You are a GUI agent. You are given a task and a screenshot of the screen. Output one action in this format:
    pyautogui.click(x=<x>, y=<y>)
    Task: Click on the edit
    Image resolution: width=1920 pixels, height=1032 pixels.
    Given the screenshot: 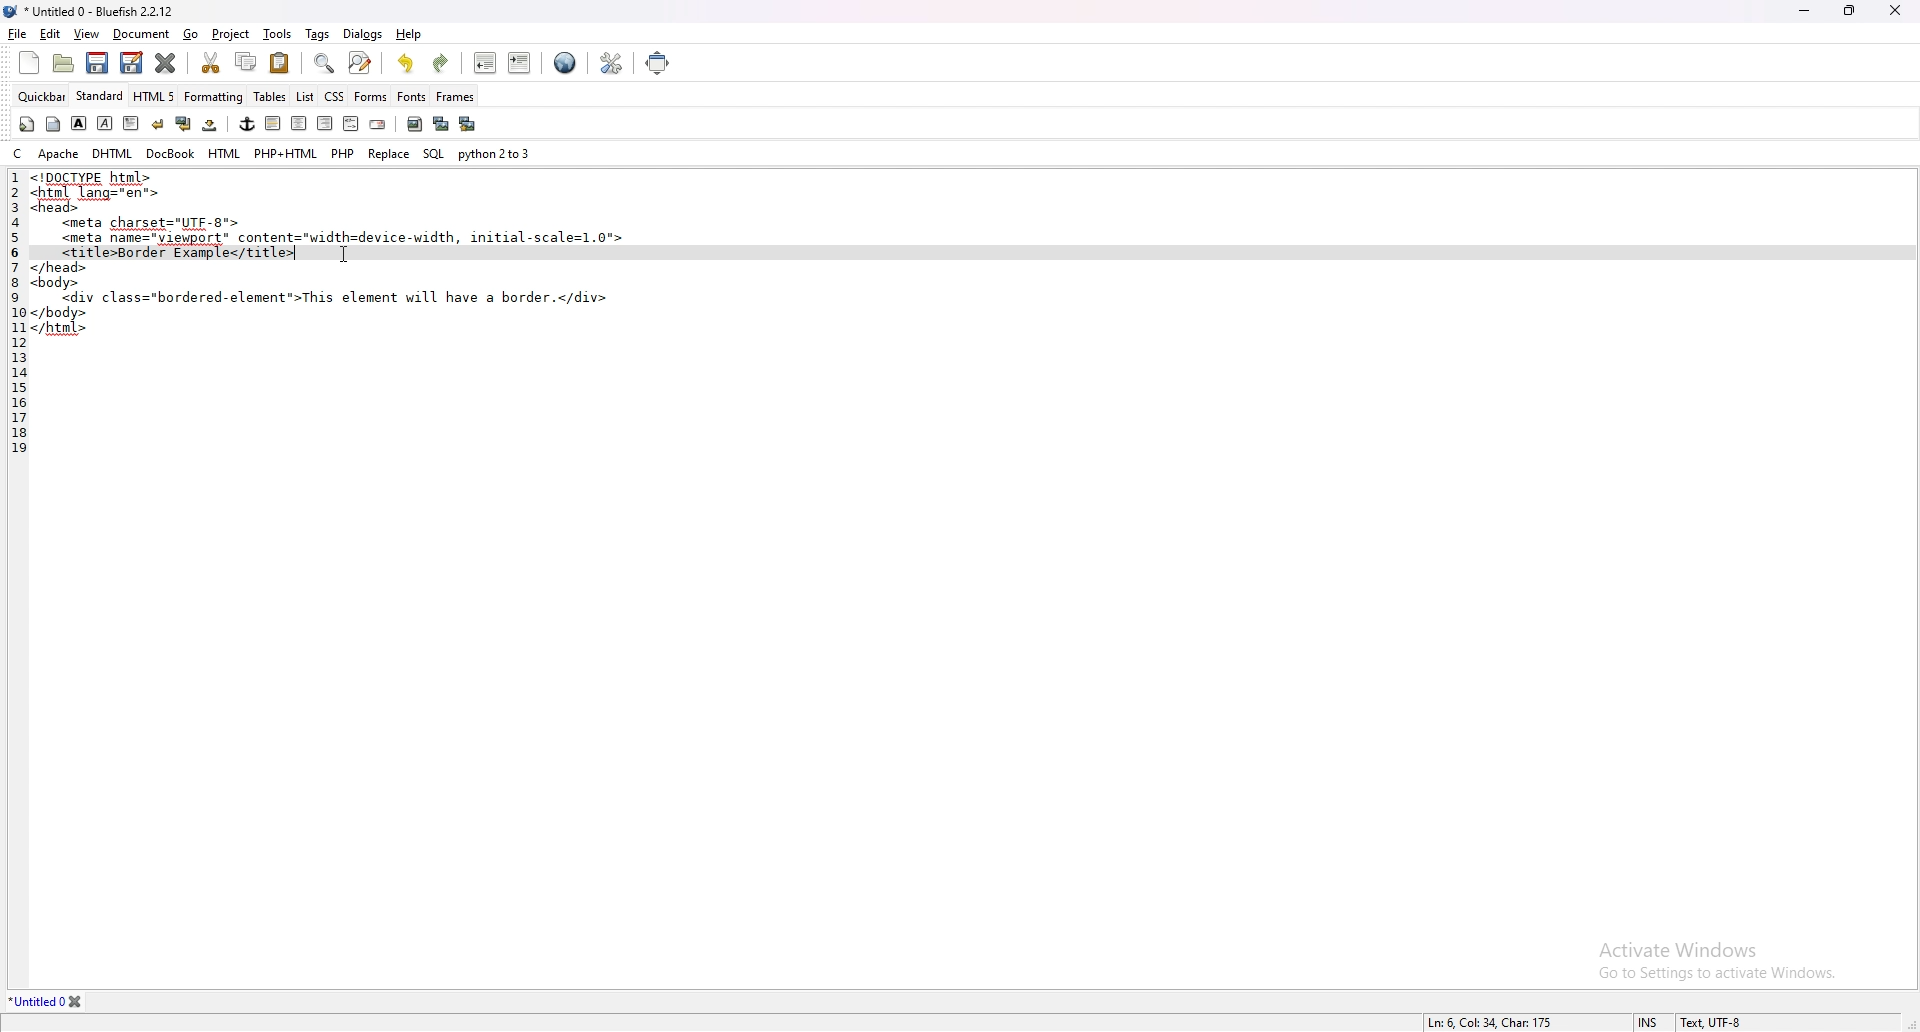 What is the action you would take?
    pyautogui.click(x=50, y=35)
    